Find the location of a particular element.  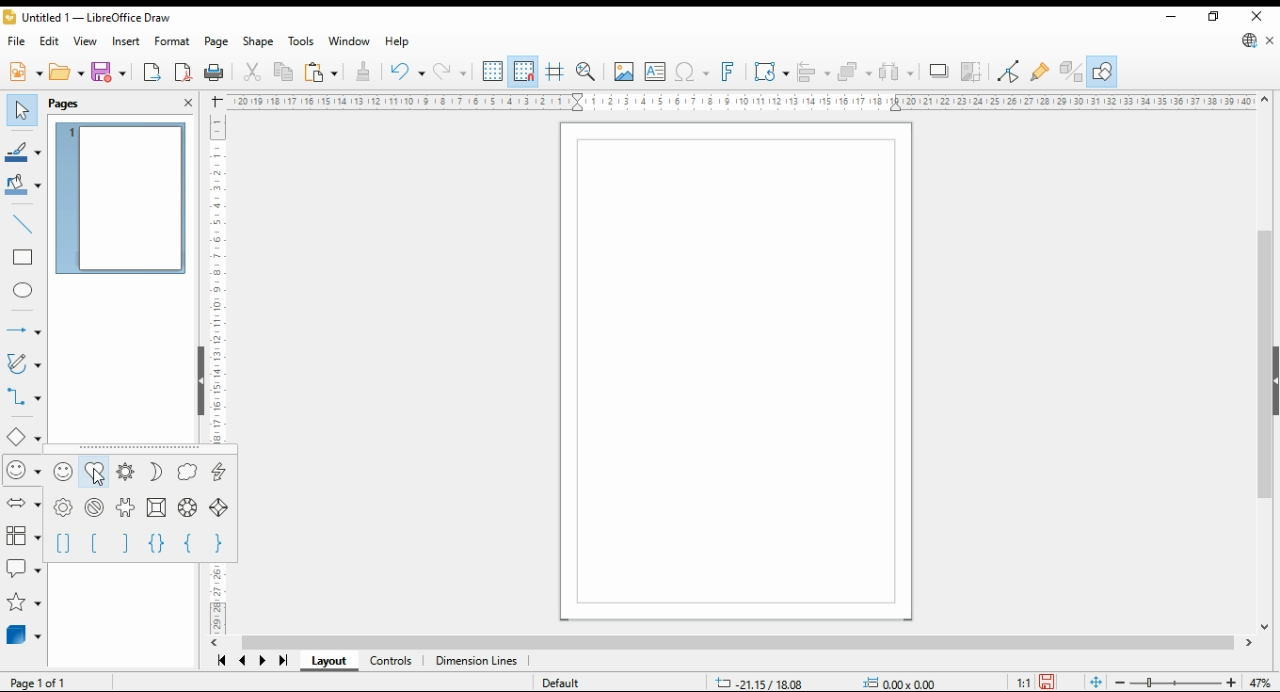

stars and banners is located at coordinates (23, 603).